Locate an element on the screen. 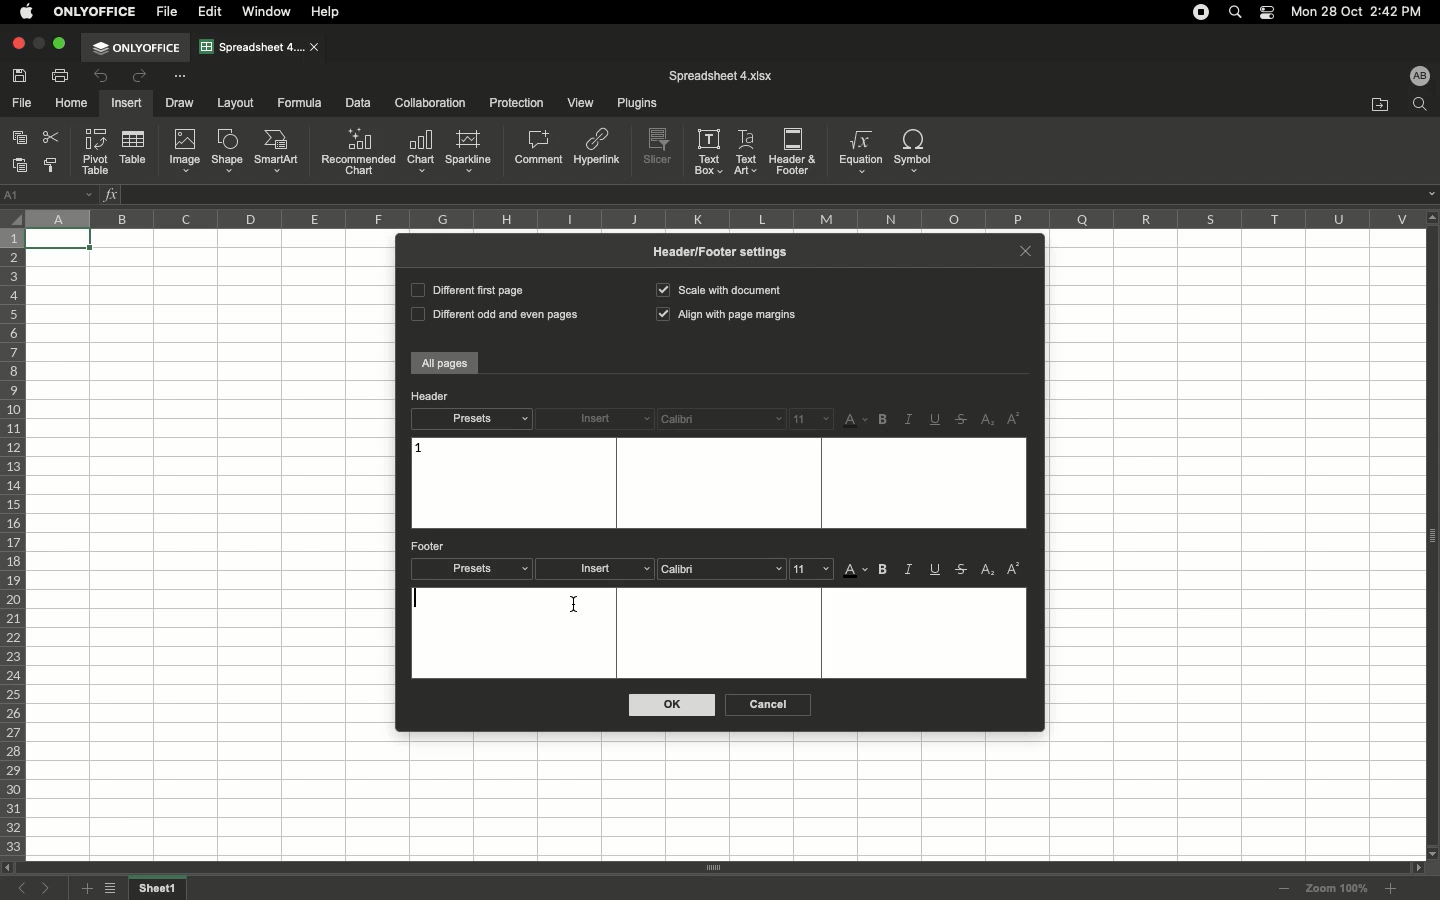  Notification is located at coordinates (1269, 13).